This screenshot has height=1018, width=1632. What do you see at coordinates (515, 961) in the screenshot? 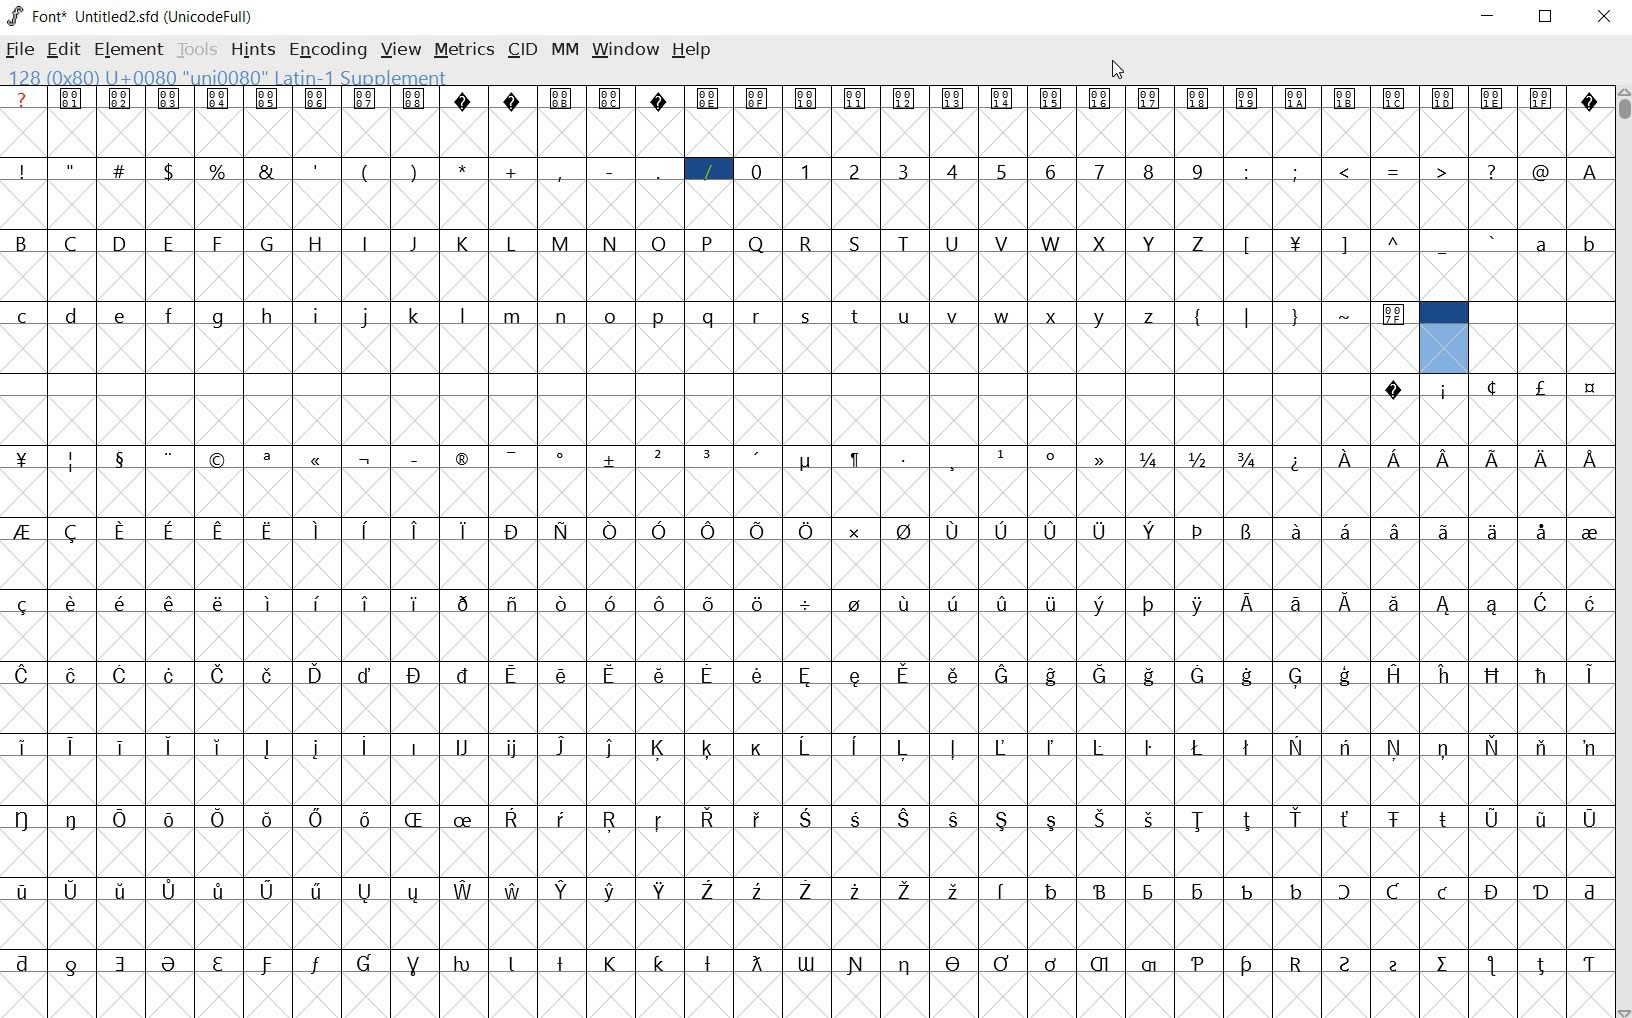
I see `Symbol` at bounding box center [515, 961].